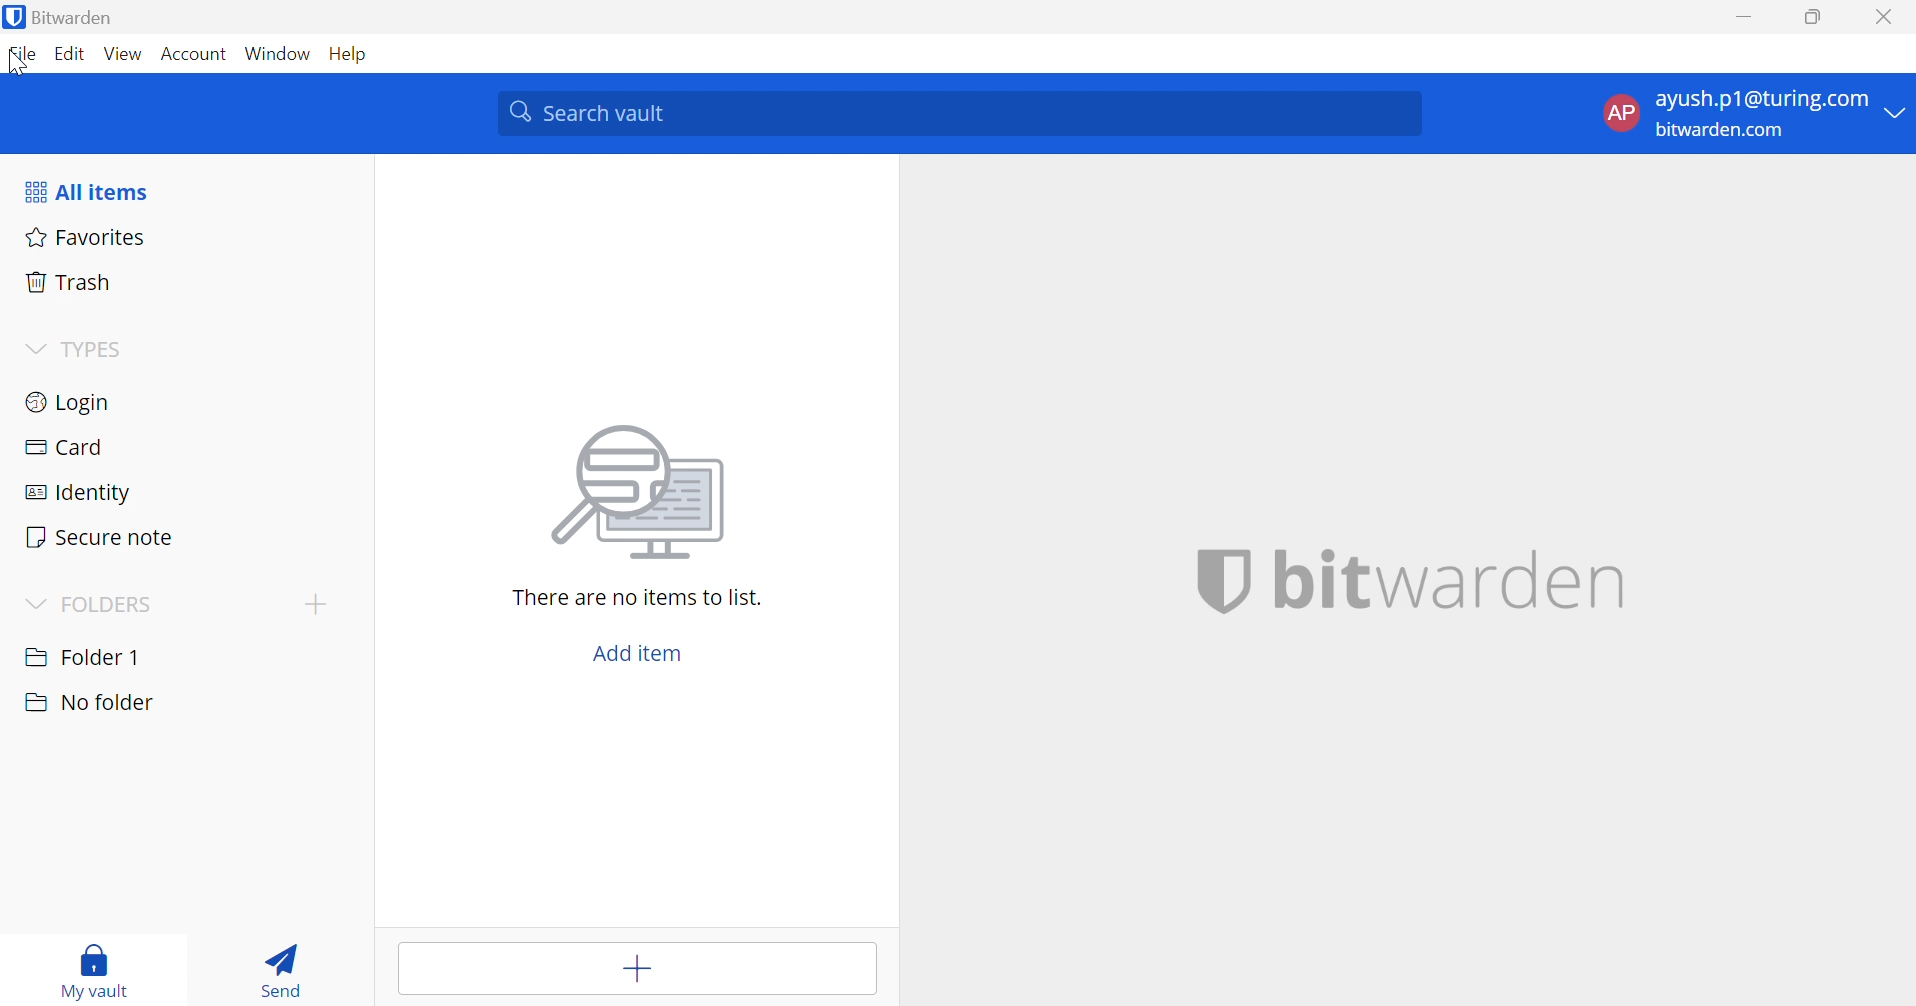  Describe the element at coordinates (352, 52) in the screenshot. I see `Help` at that location.